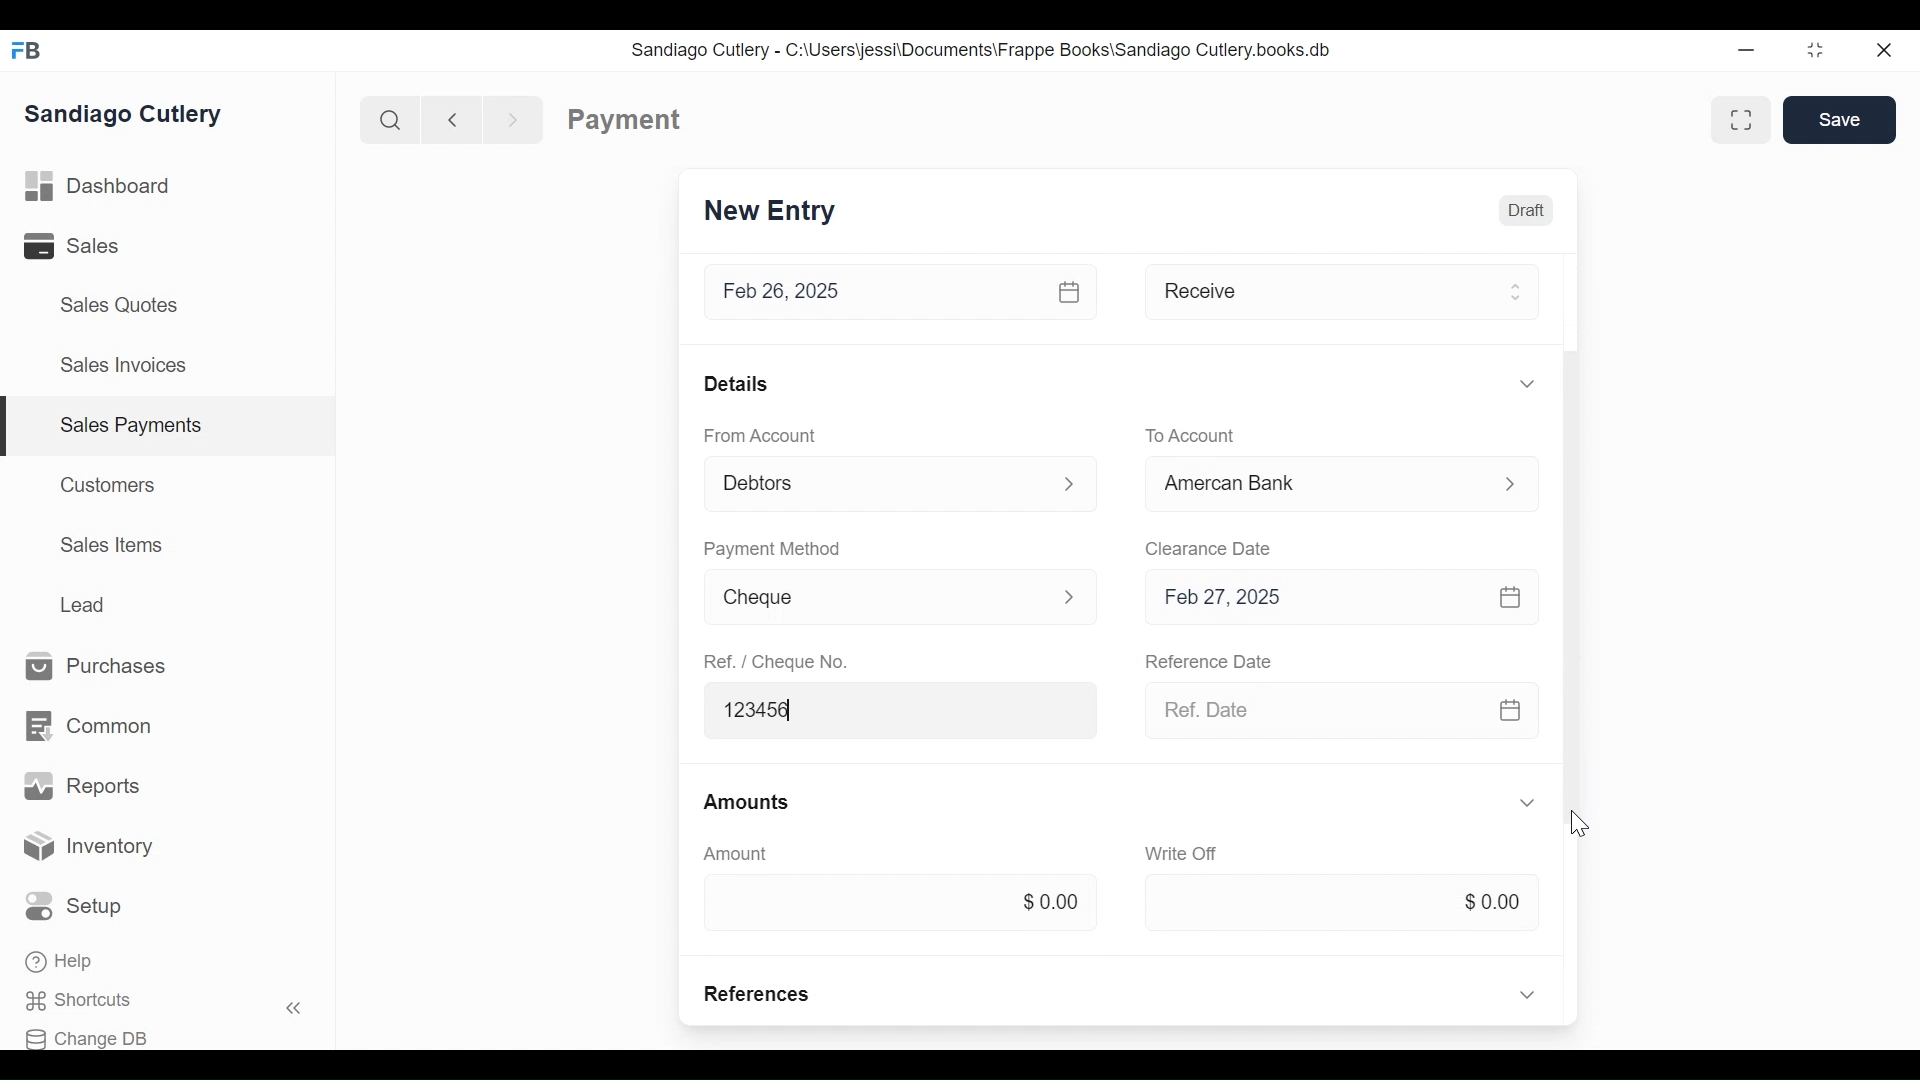 The width and height of the screenshot is (1920, 1080). I want to click on Sales Quotes, so click(117, 305).